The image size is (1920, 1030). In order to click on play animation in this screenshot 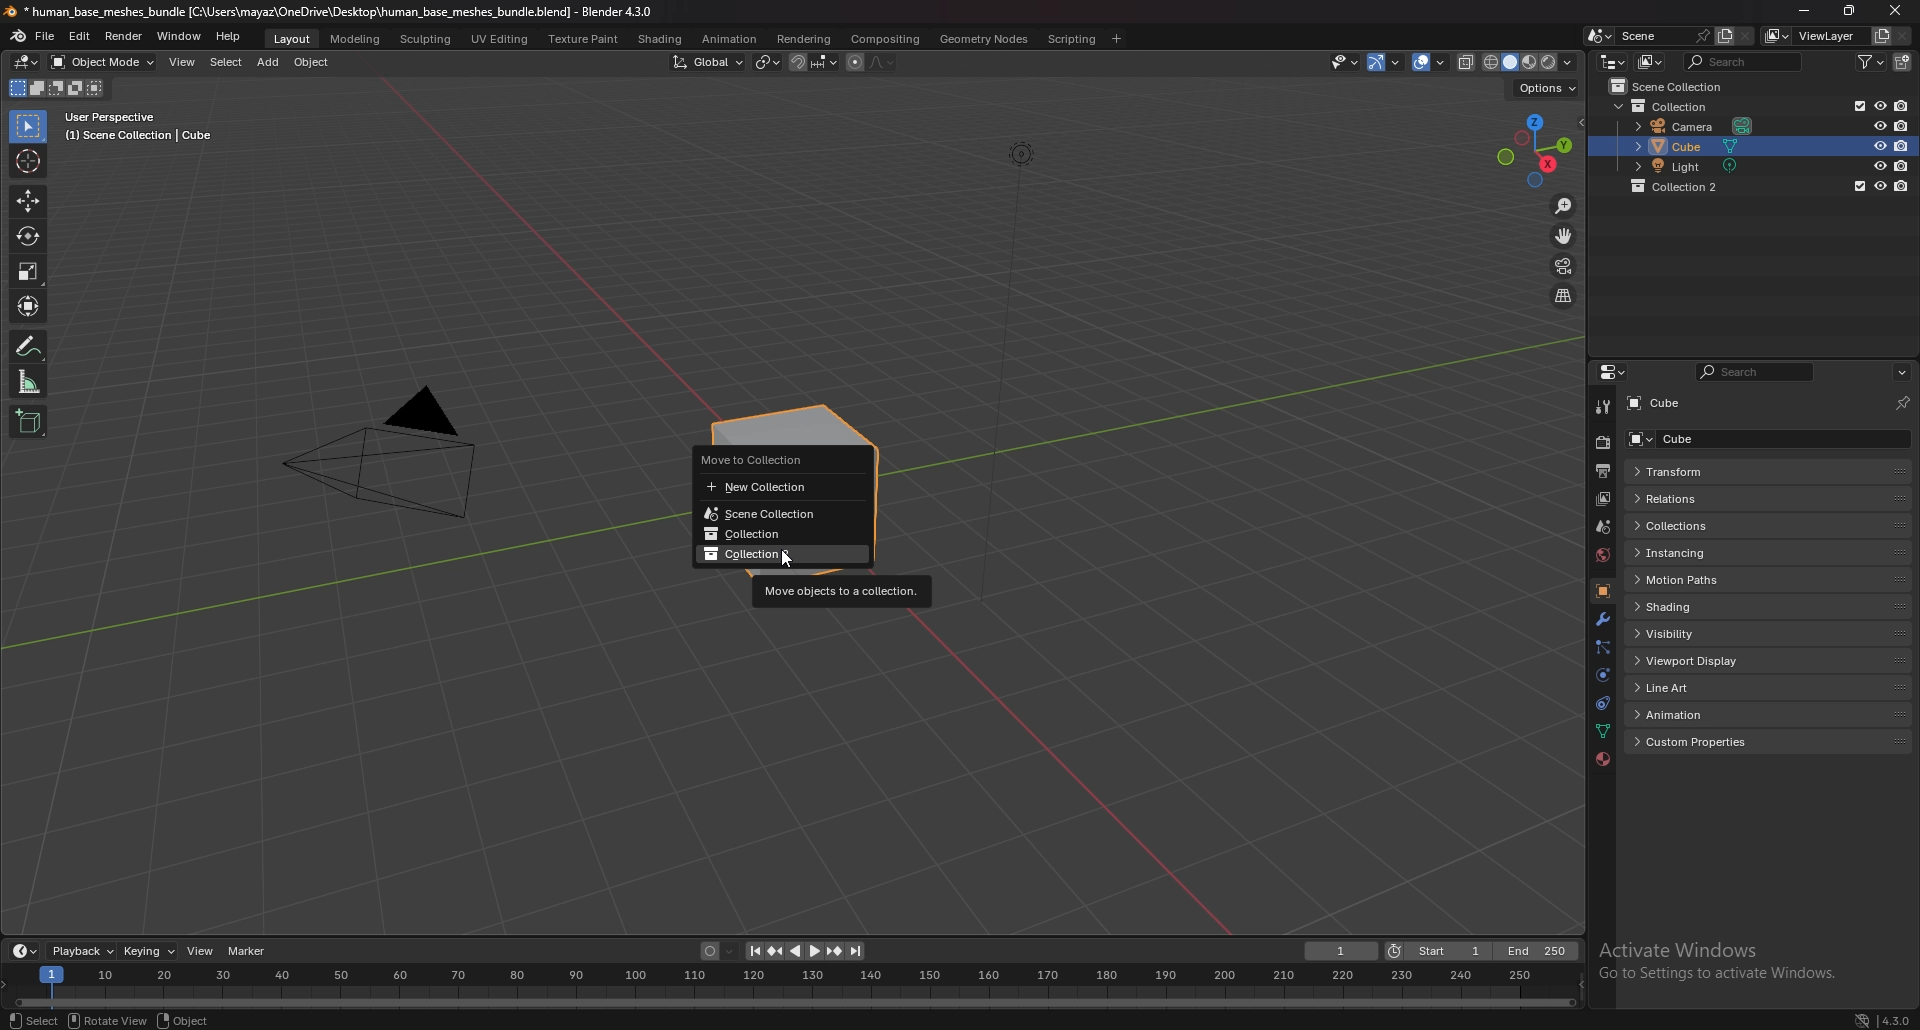, I will do `click(806, 951)`.